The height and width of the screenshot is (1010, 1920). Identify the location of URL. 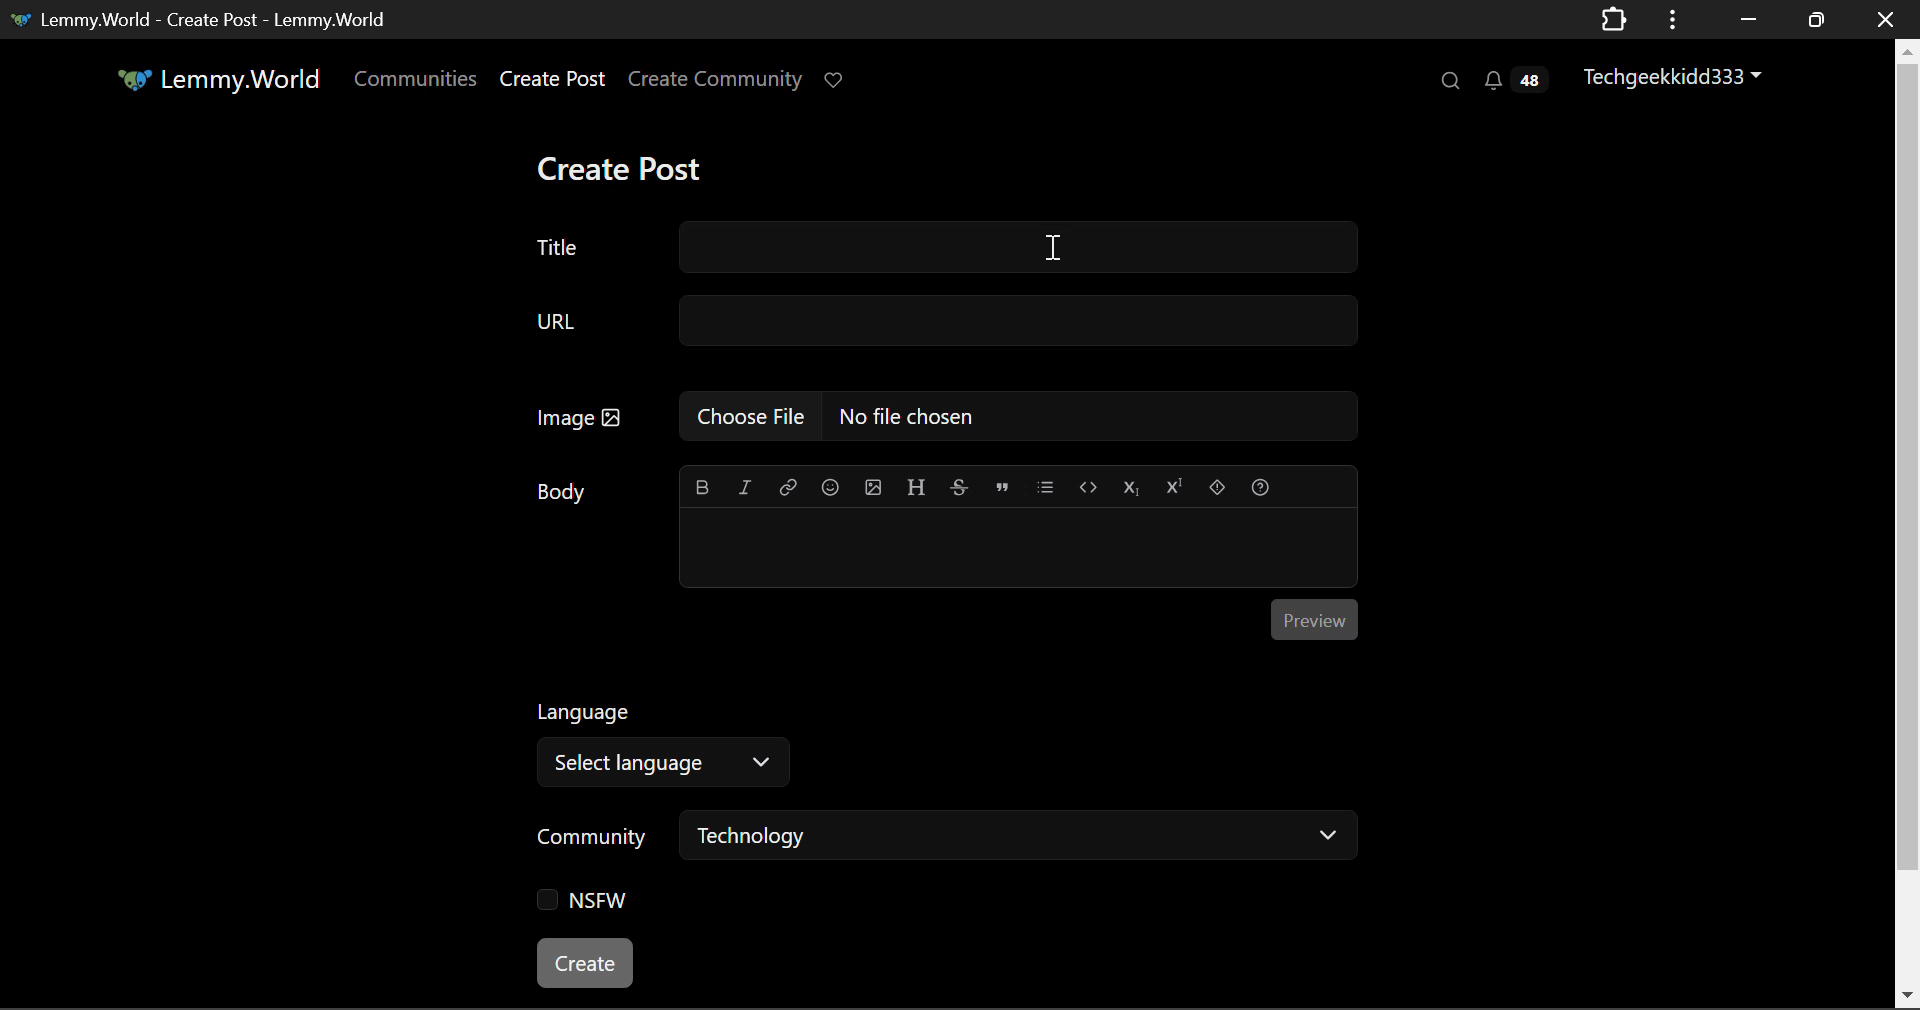
(943, 322).